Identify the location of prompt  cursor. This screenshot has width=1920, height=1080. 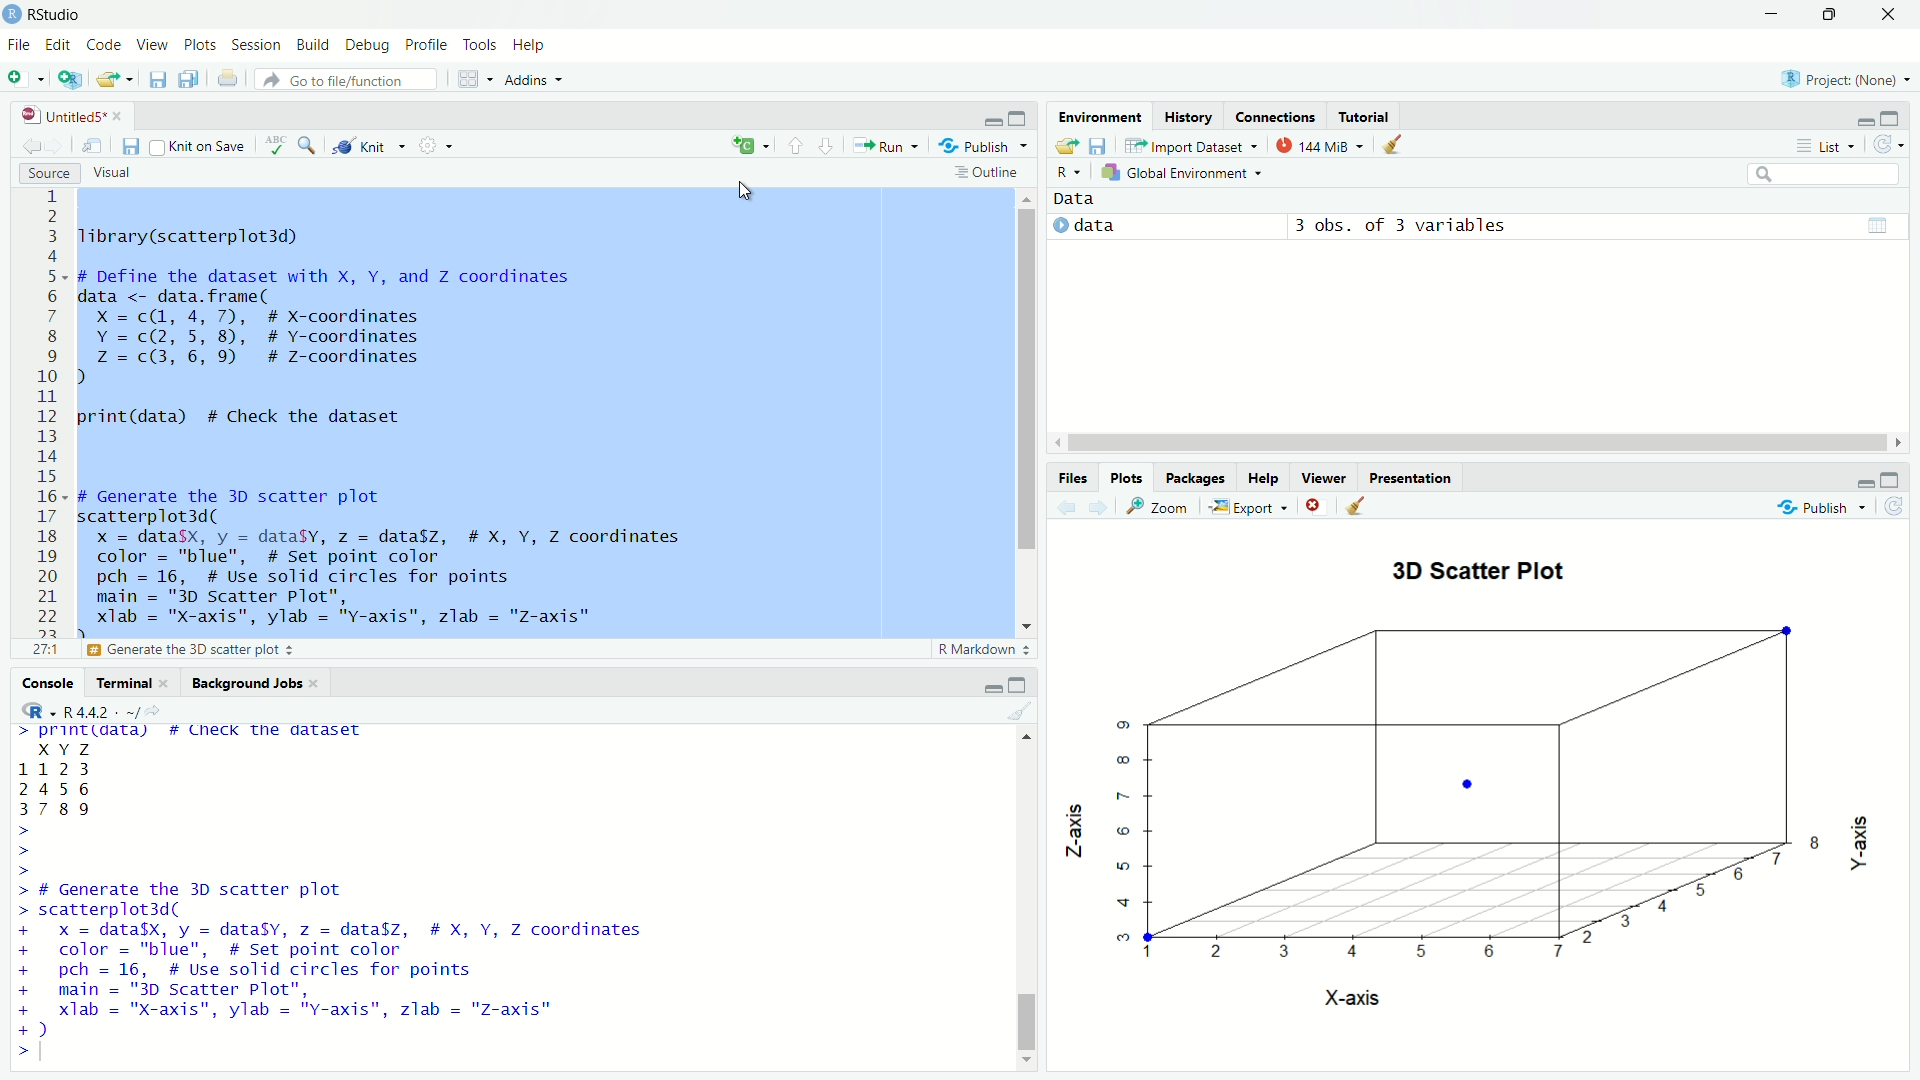
(16, 1055).